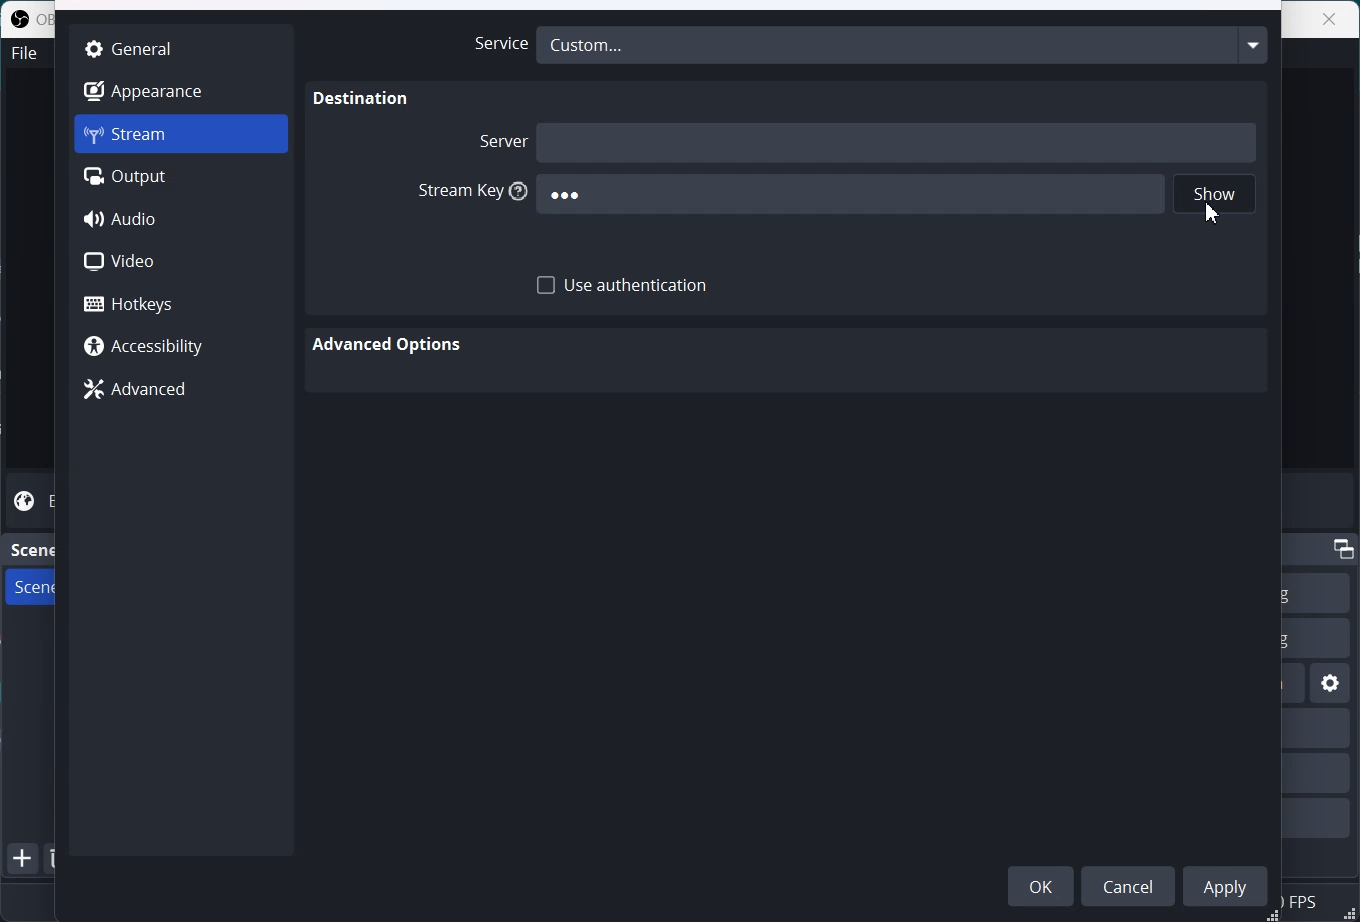 The width and height of the screenshot is (1360, 922). Describe the element at coordinates (390, 345) in the screenshot. I see `Advanced Option` at that location.